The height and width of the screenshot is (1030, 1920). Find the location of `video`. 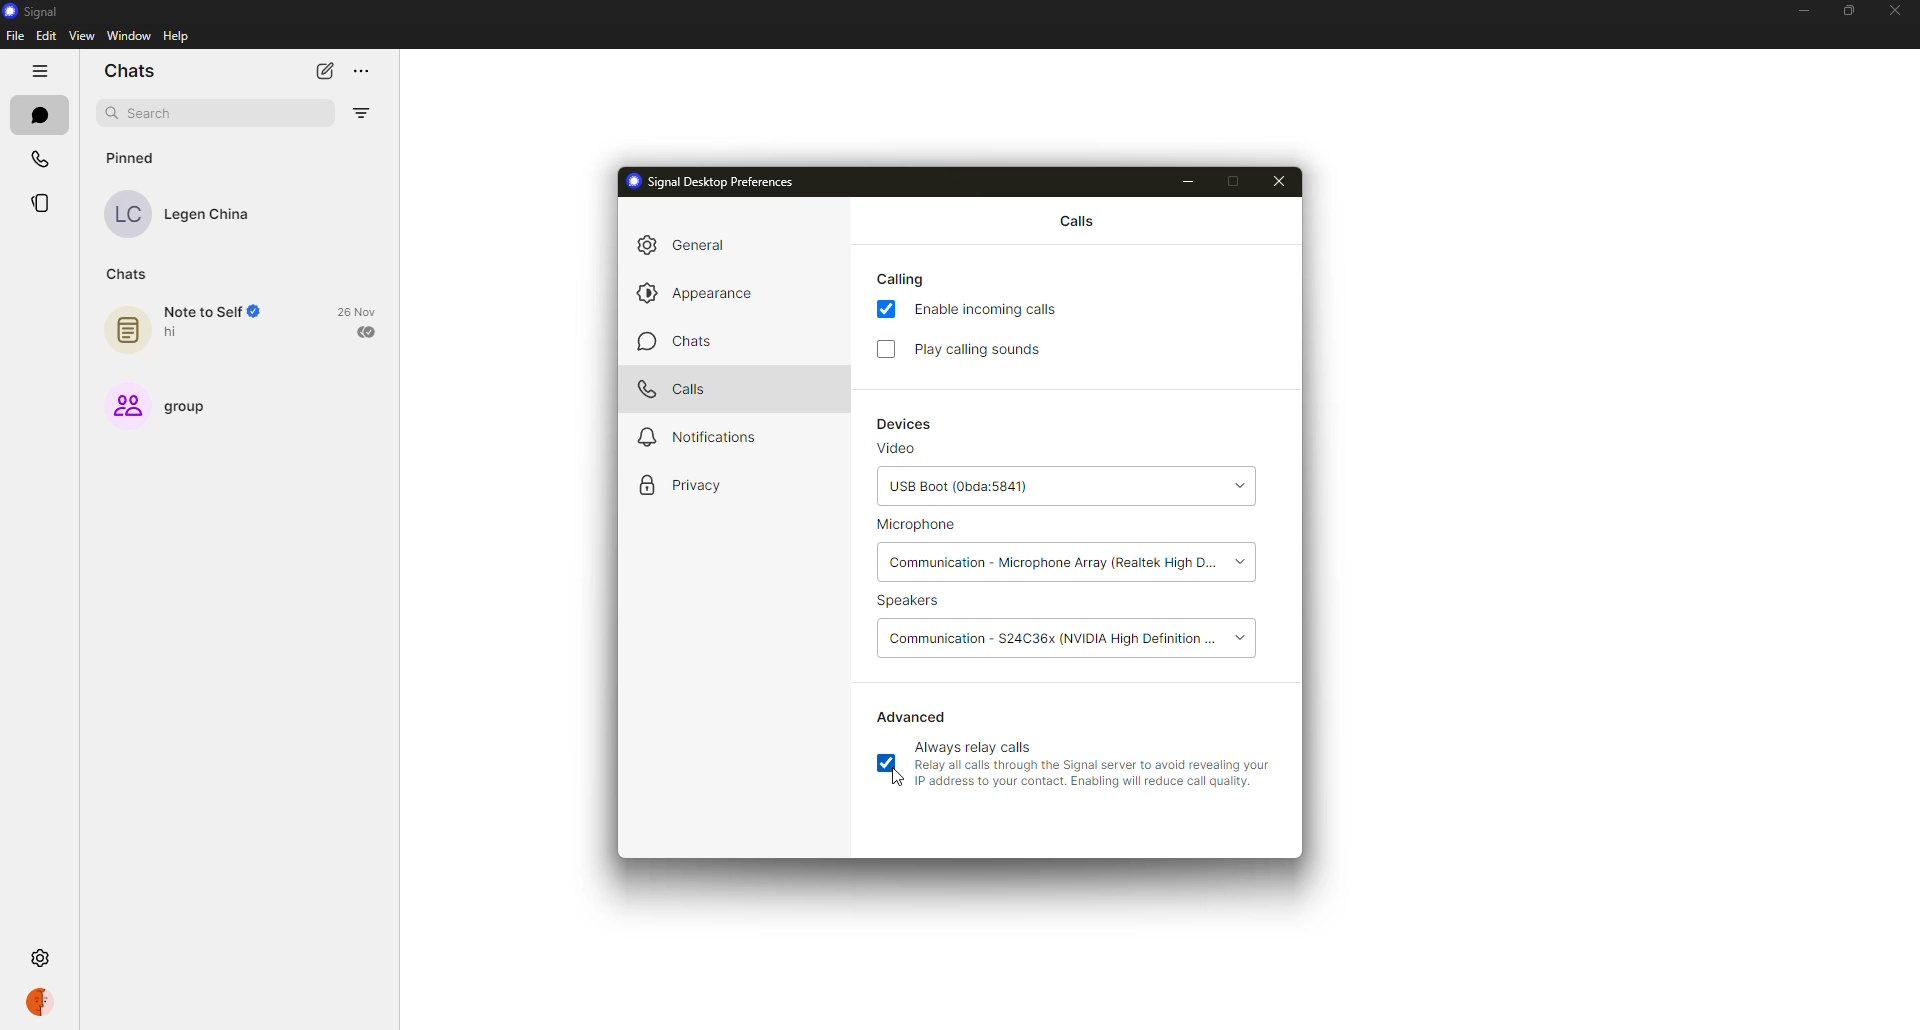

video is located at coordinates (895, 451).